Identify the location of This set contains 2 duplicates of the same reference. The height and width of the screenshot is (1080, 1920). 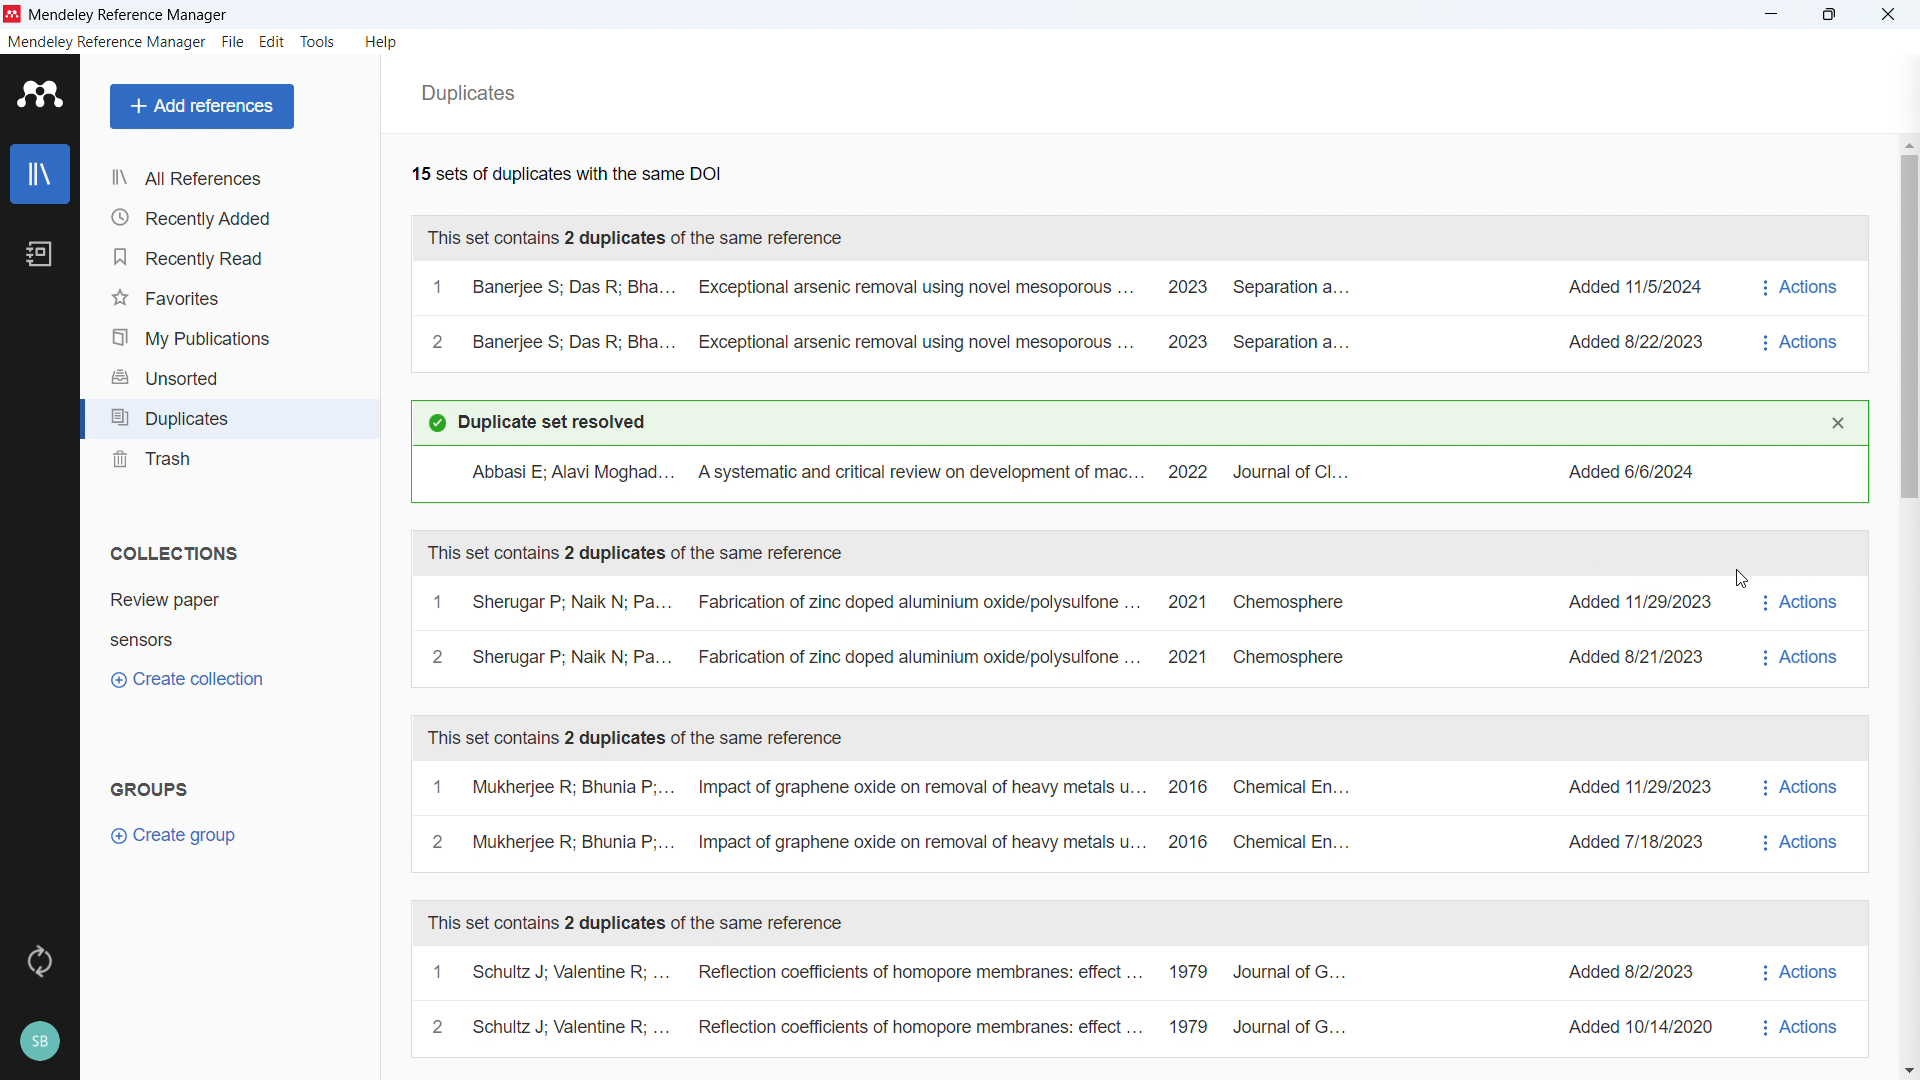
(645, 739).